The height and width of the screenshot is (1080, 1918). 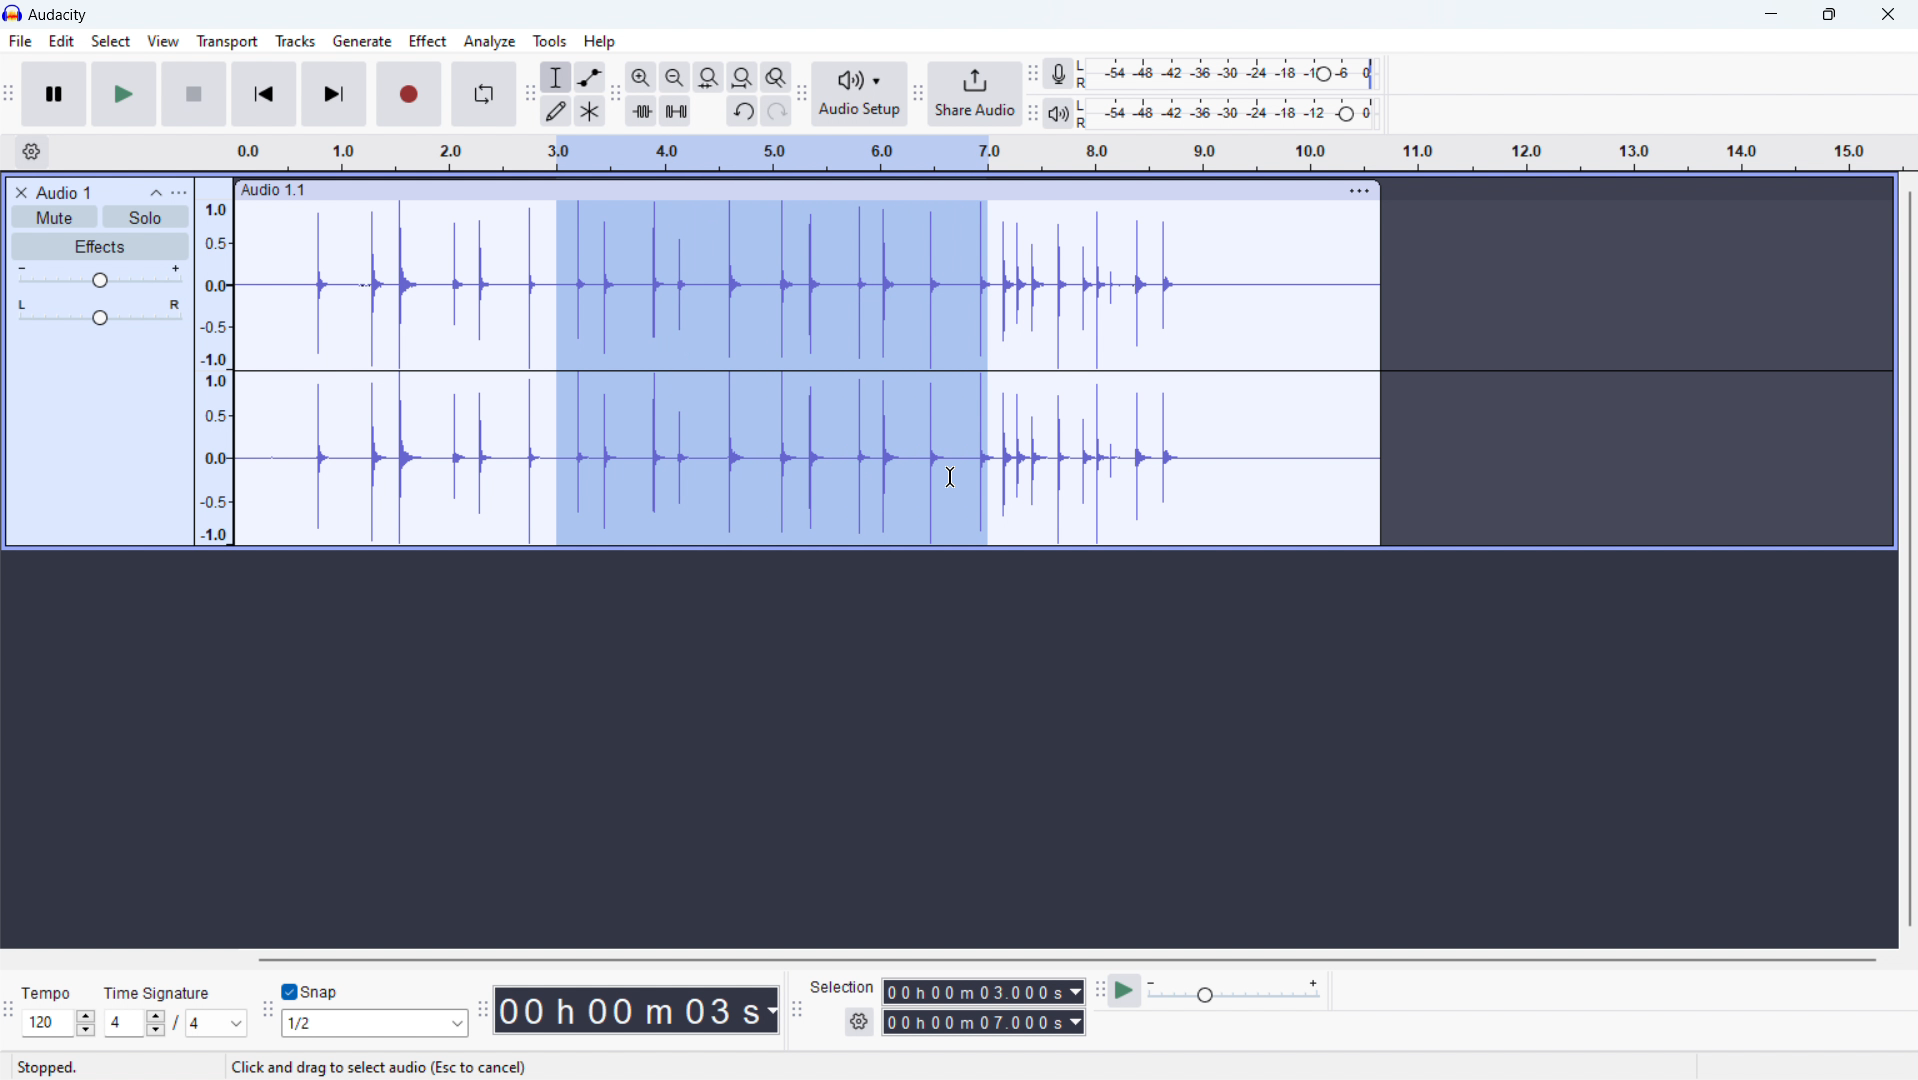 What do you see at coordinates (21, 193) in the screenshot?
I see `delete audio` at bounding box center [21, 193].